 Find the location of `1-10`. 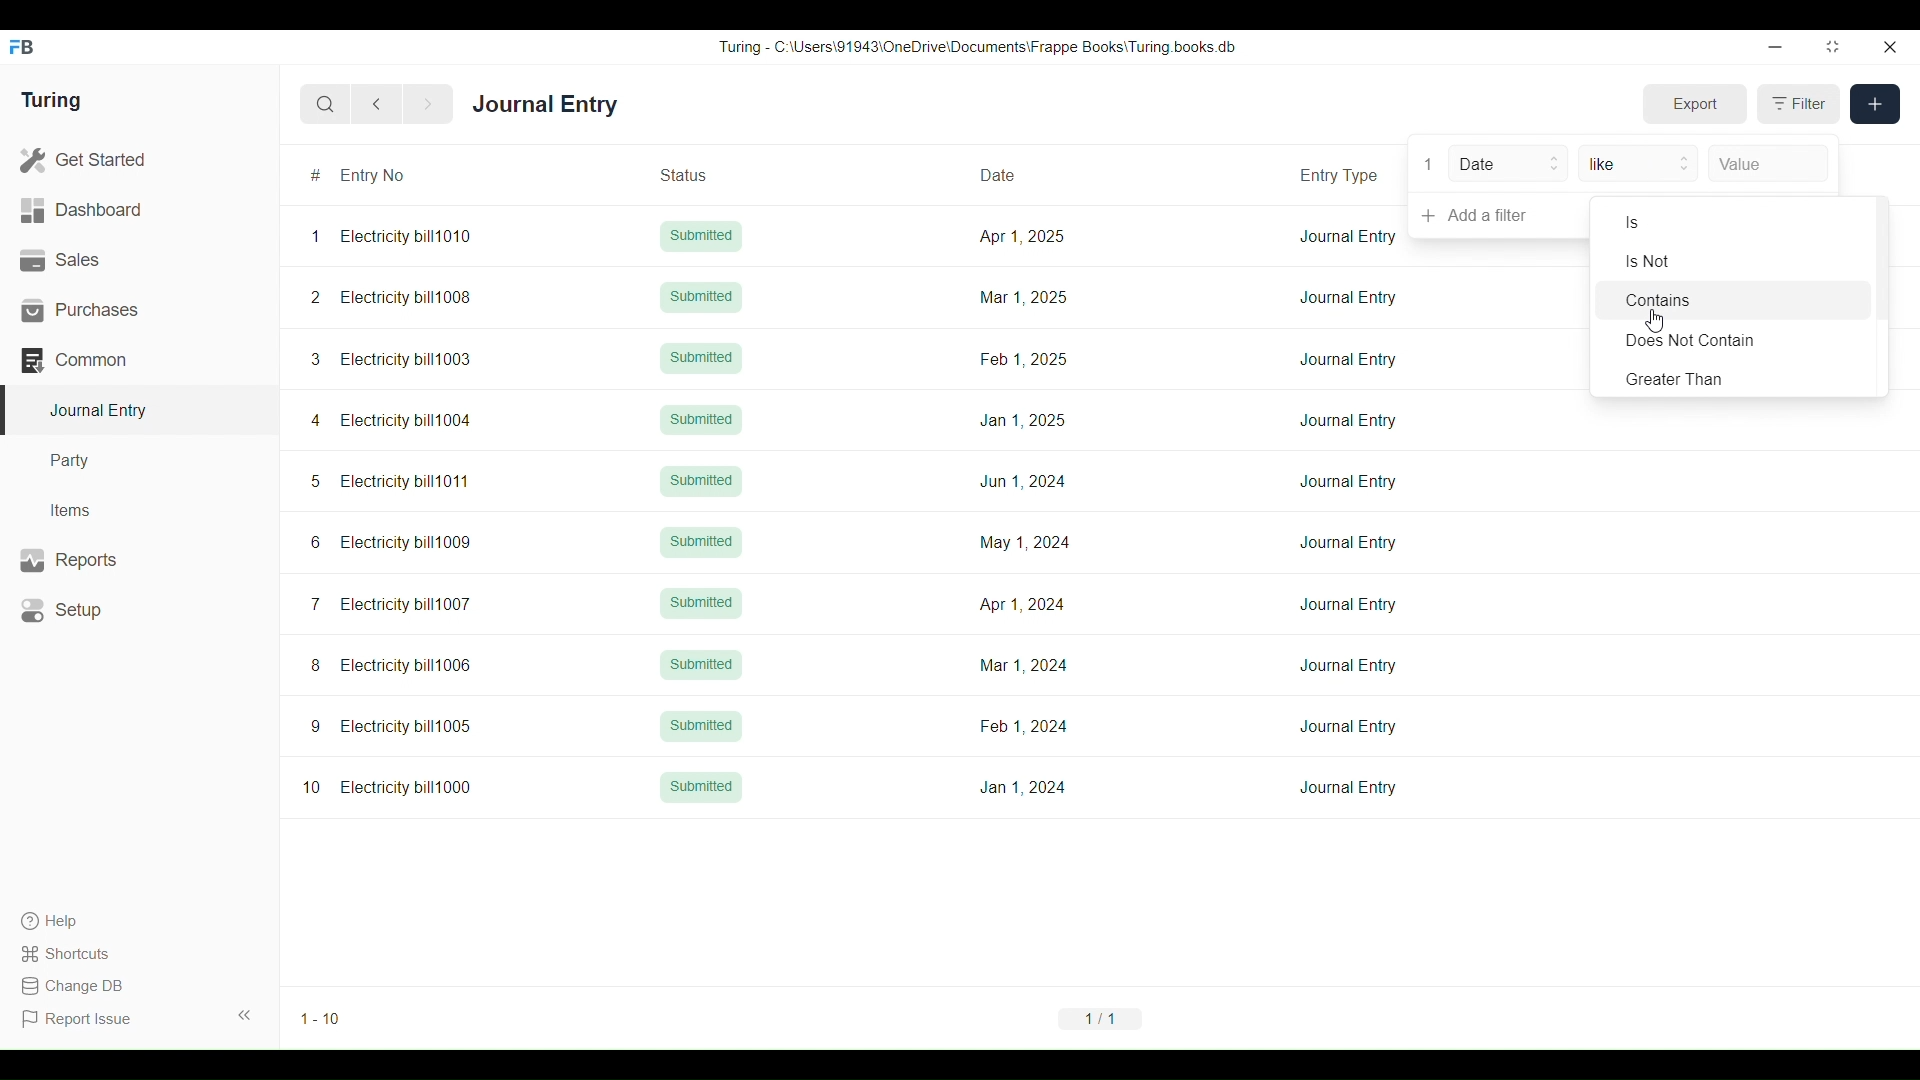

1-10 is located at coordinates (321, 1019).